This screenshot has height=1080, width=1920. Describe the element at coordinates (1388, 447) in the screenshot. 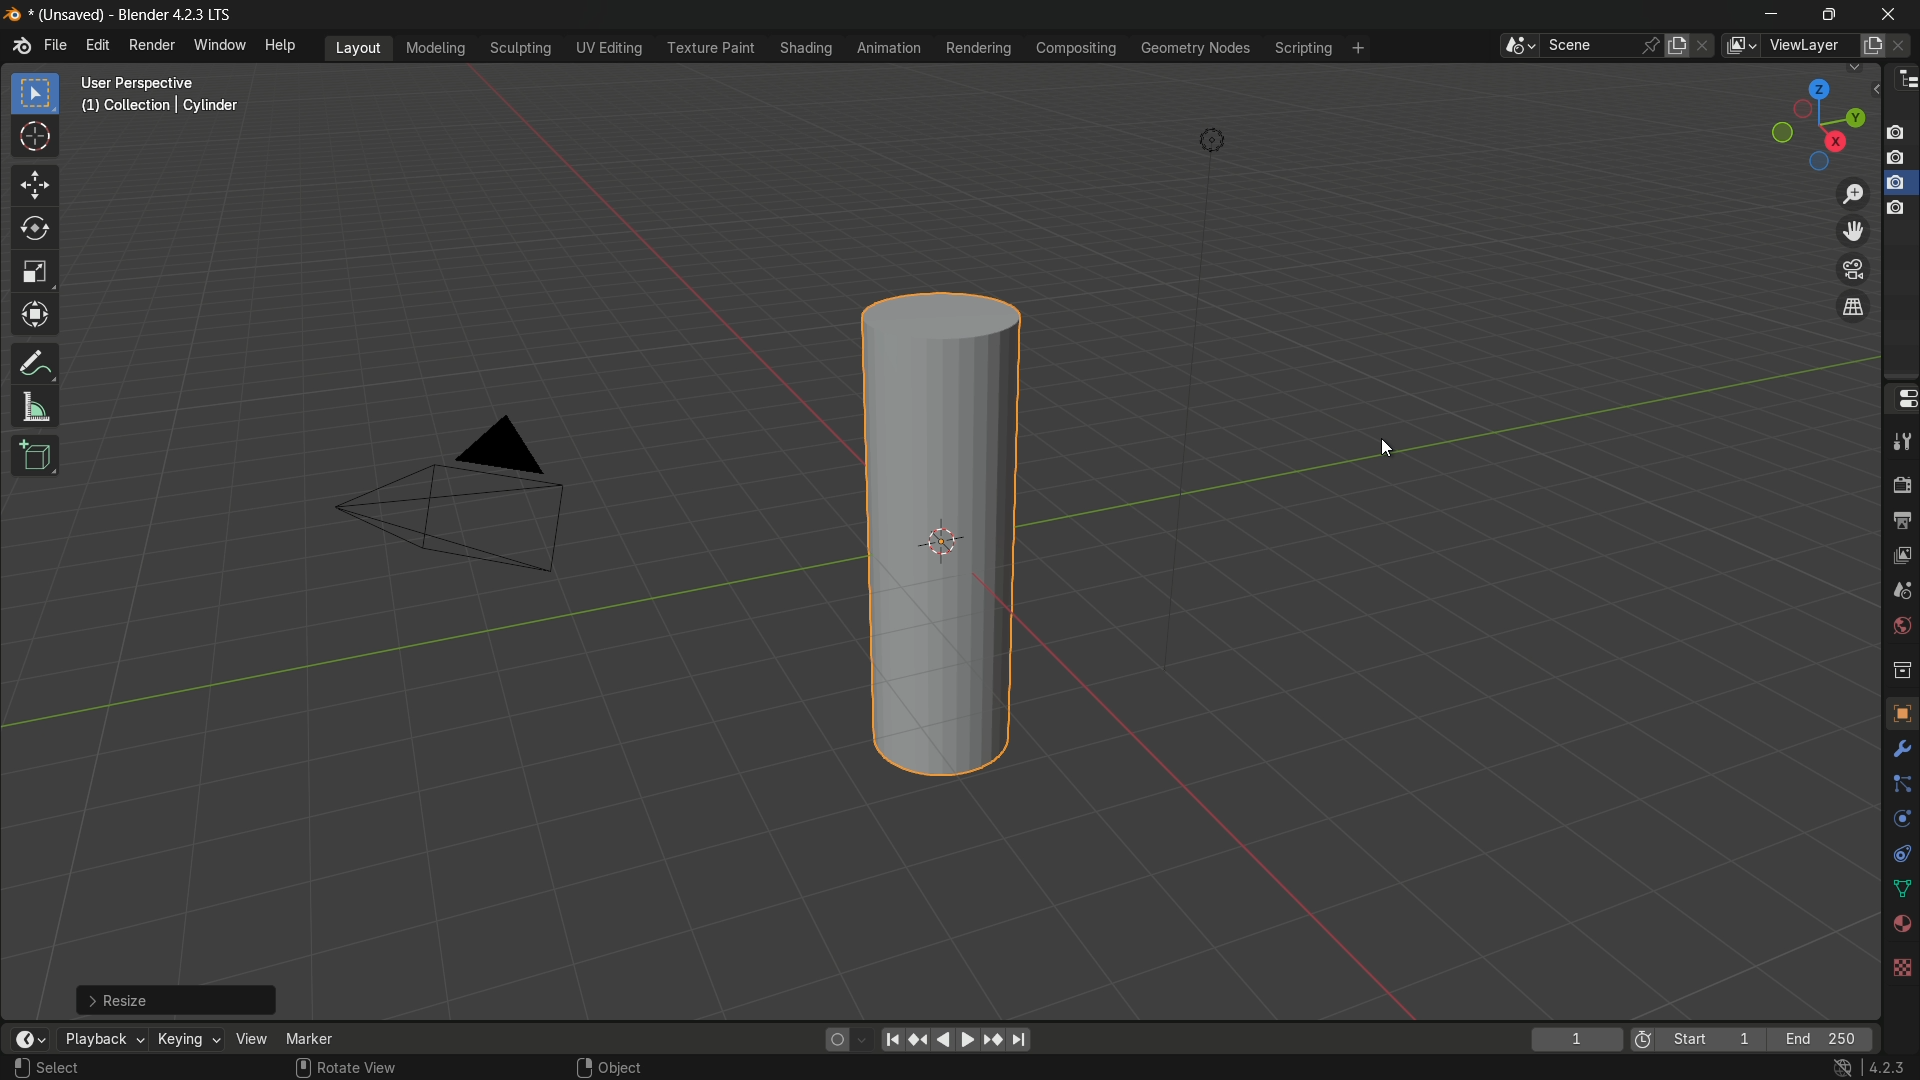

I see `cursor` at that location.